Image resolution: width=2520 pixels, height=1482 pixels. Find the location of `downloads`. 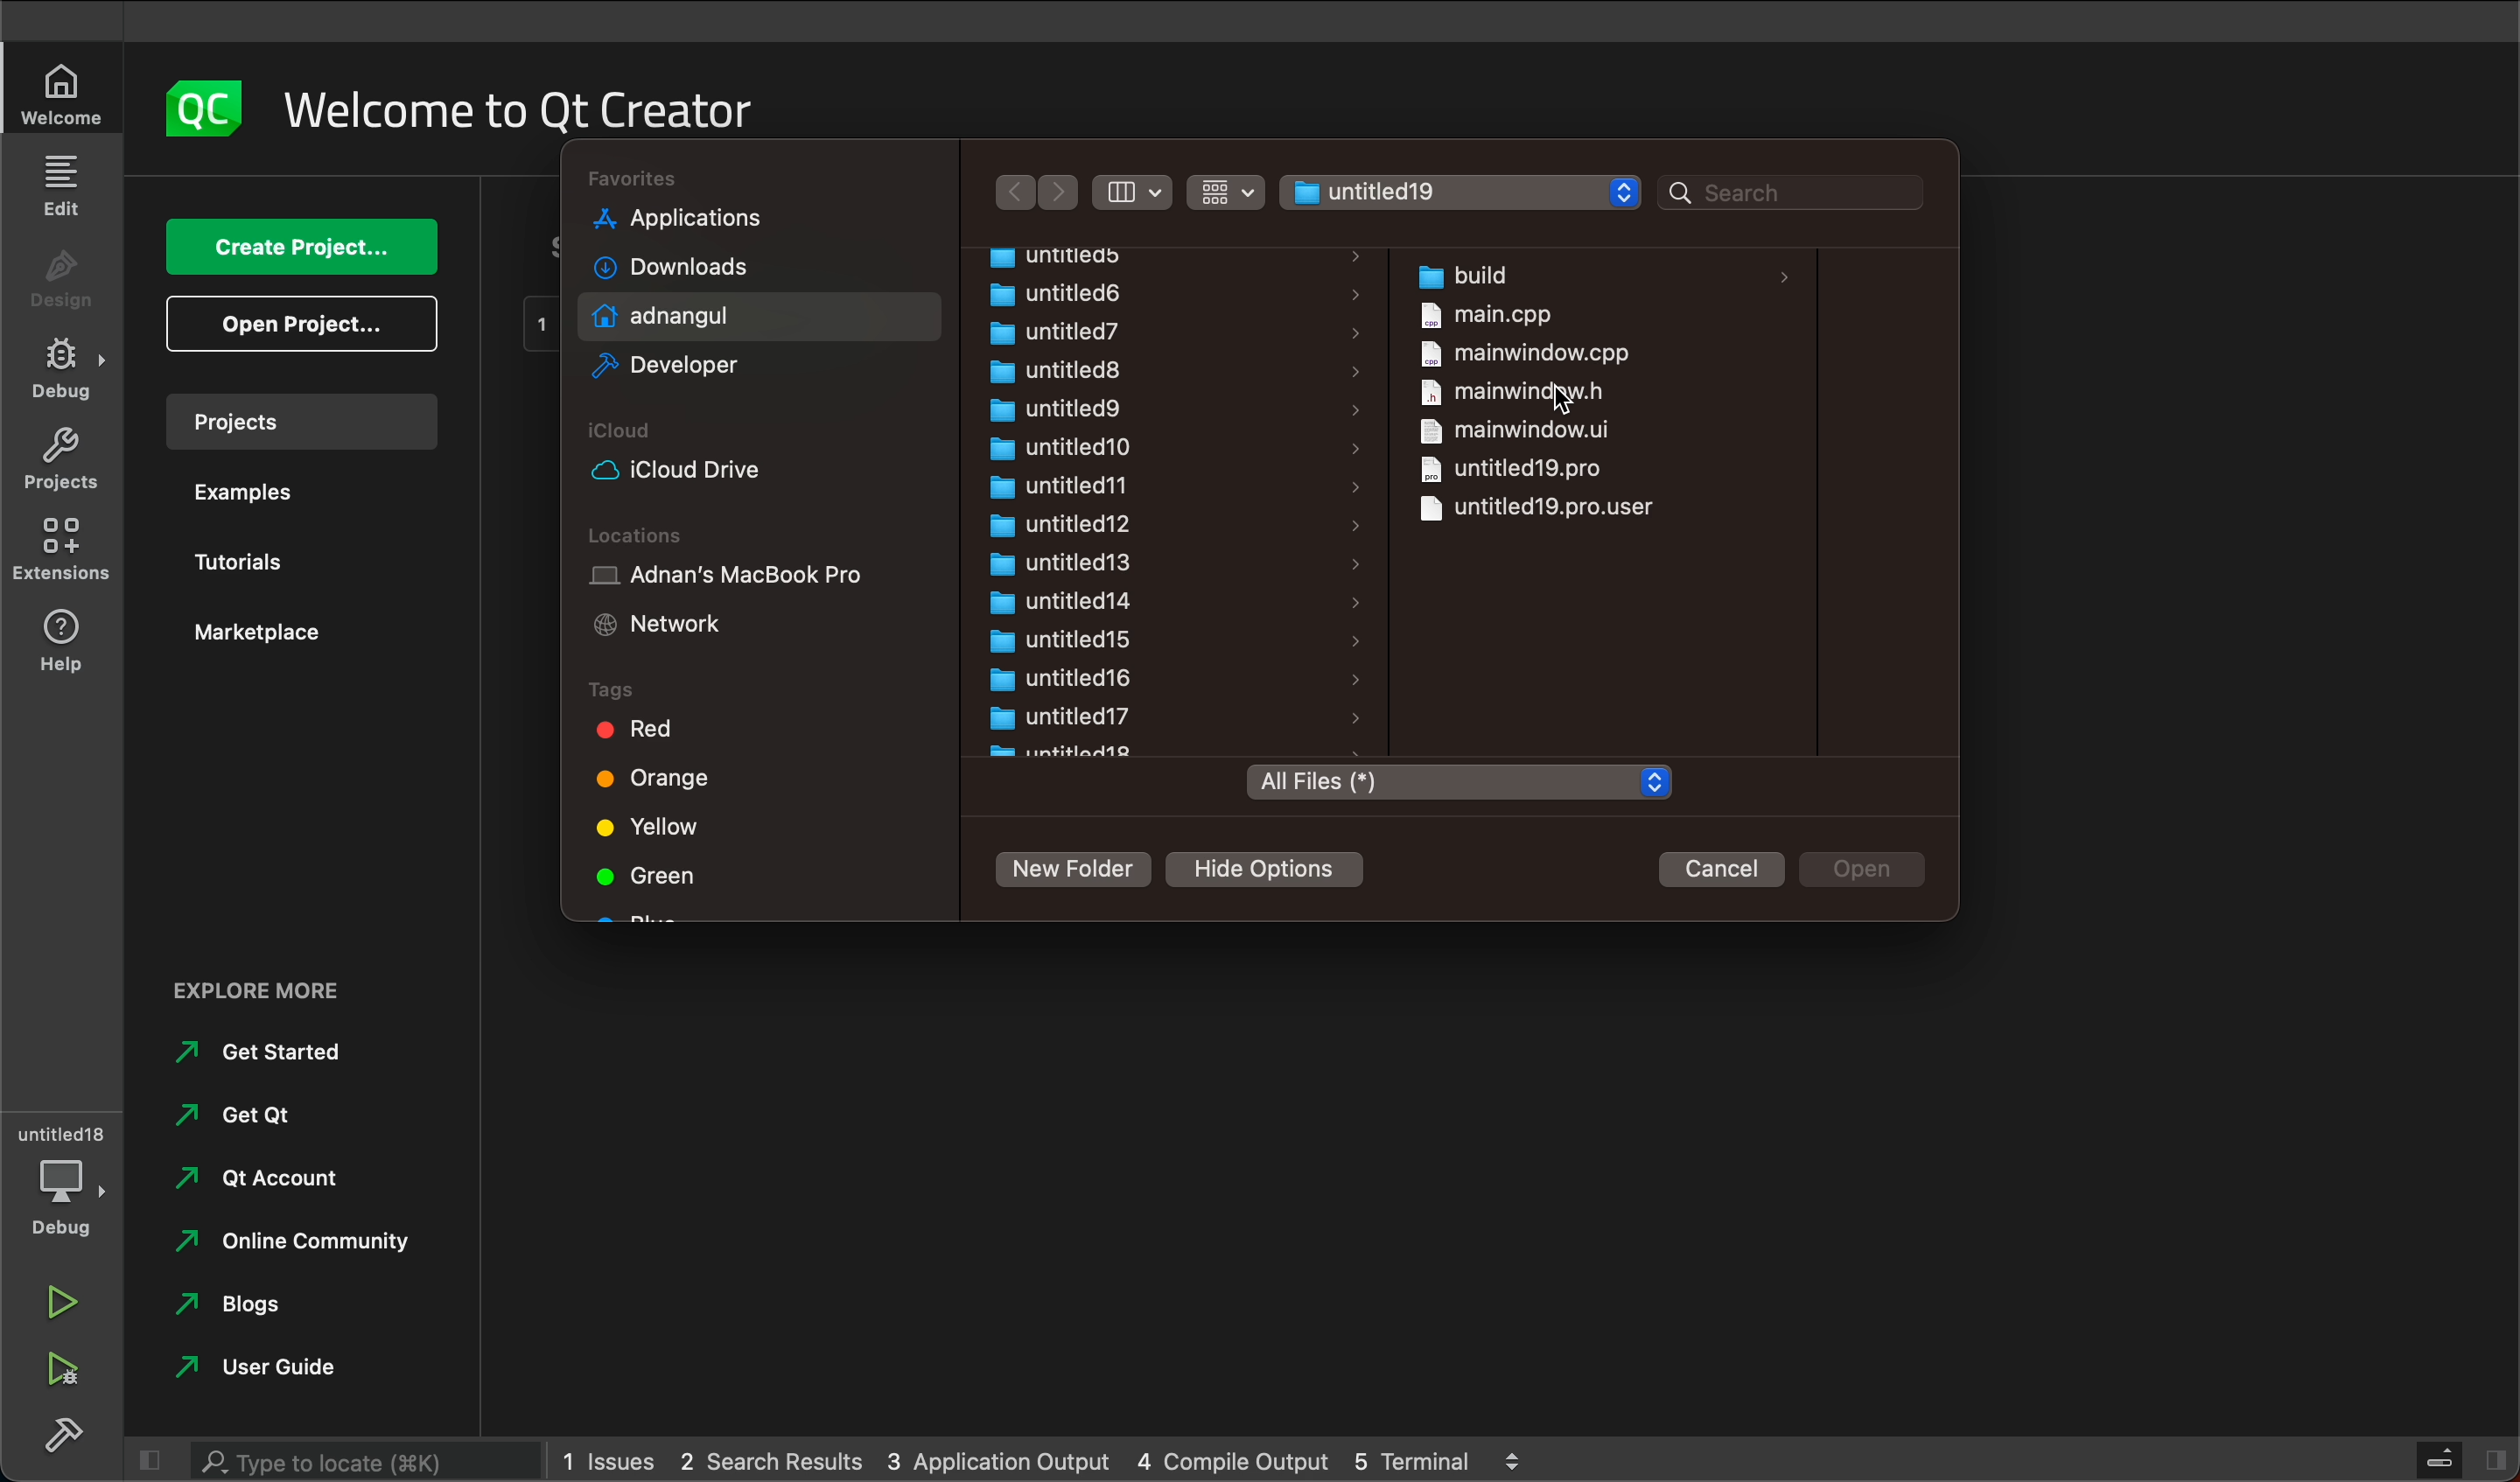

downloads is located at coordinates (679, 271).